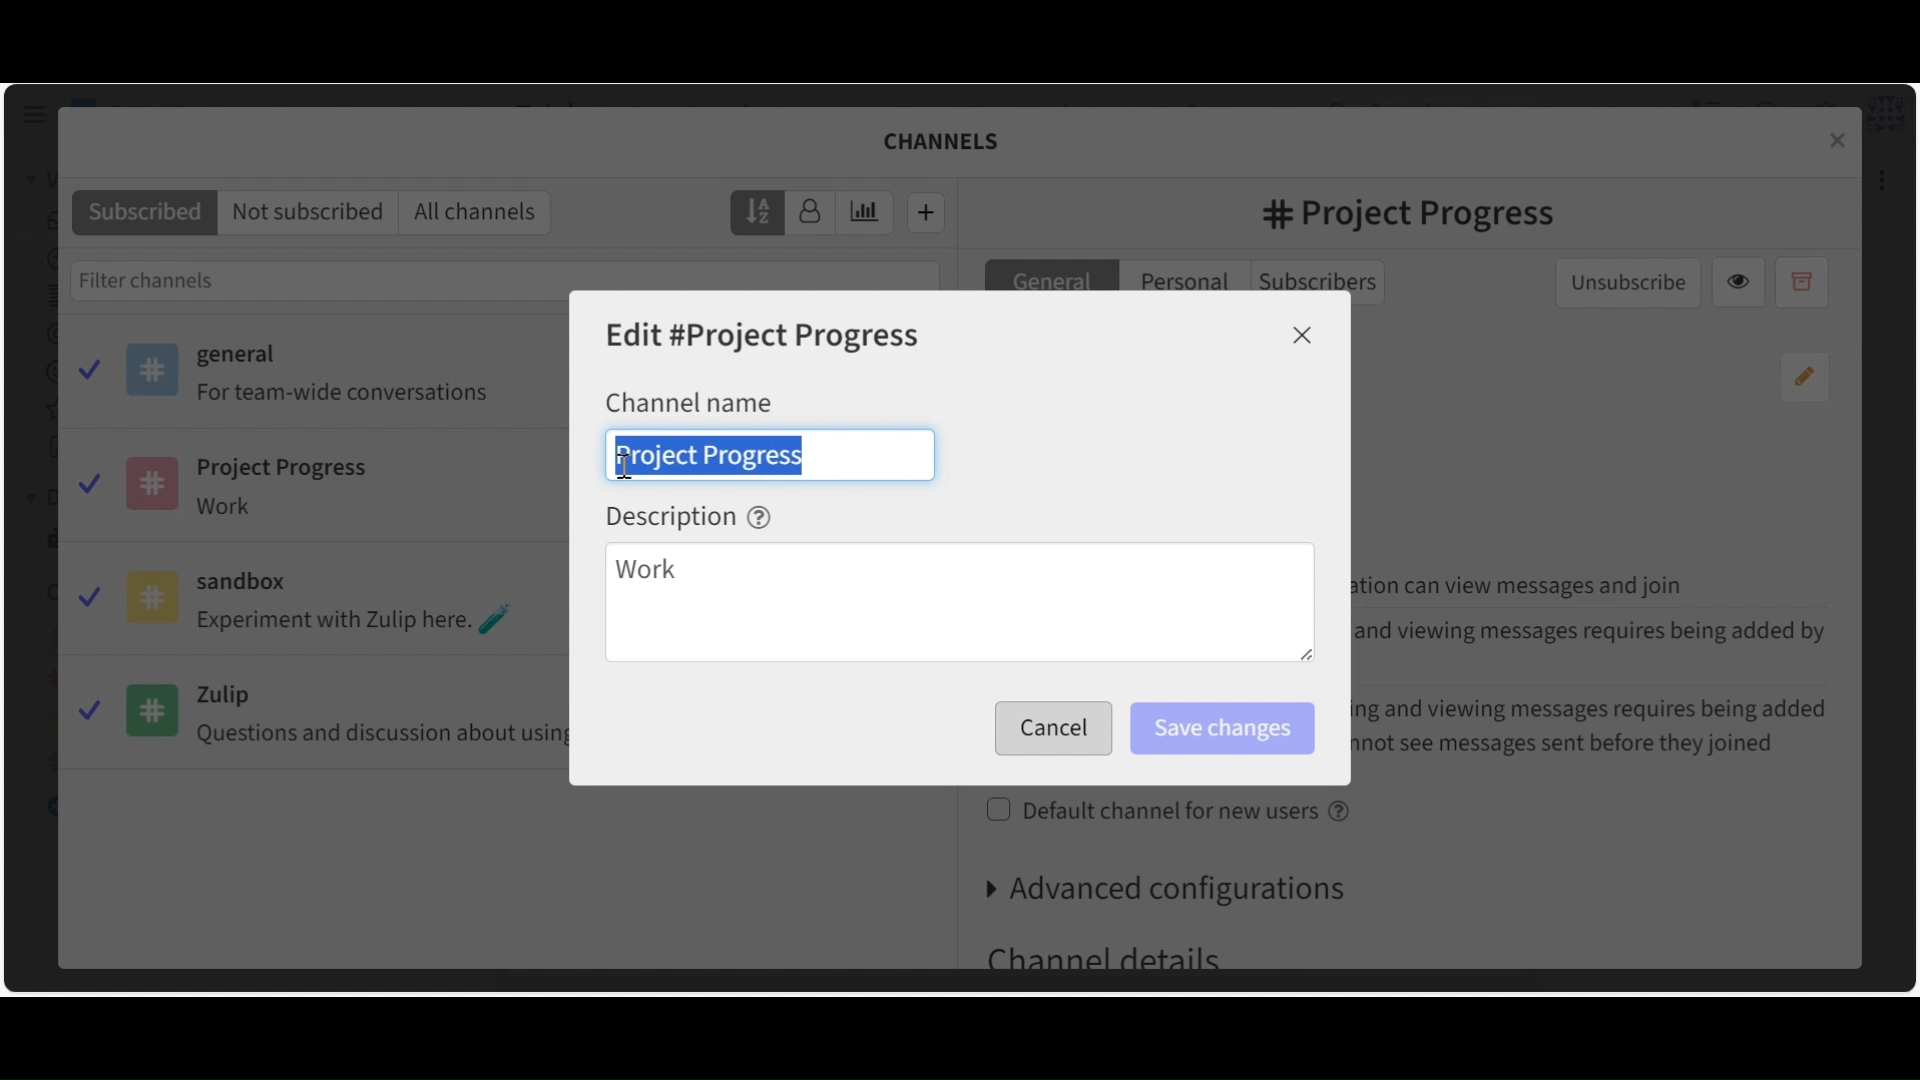 The width and height of the screenshot is (1920, 1080). Describe the element at coordinates (1303, 335) in the screenshot. I see `Close` at that location.